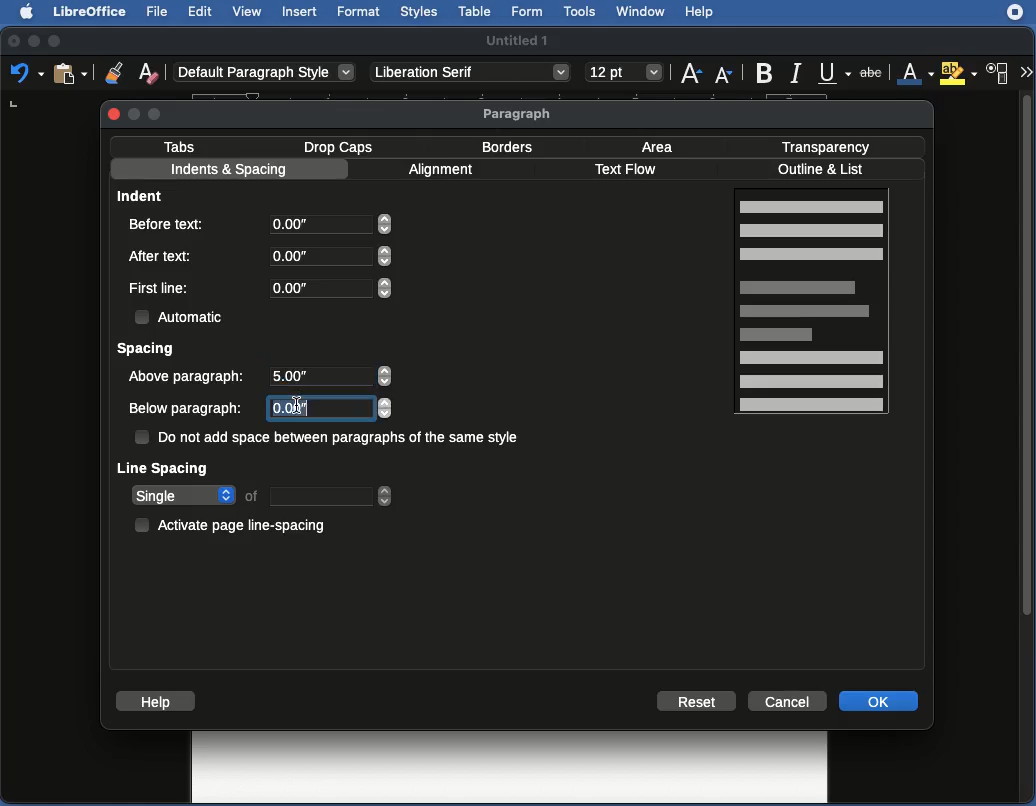 The width and height of the screenshot is (1036, 806). What do you see at coordinates (625, 171) in the screenshot?
I see `Text flow` at bounding box center [625, 171].